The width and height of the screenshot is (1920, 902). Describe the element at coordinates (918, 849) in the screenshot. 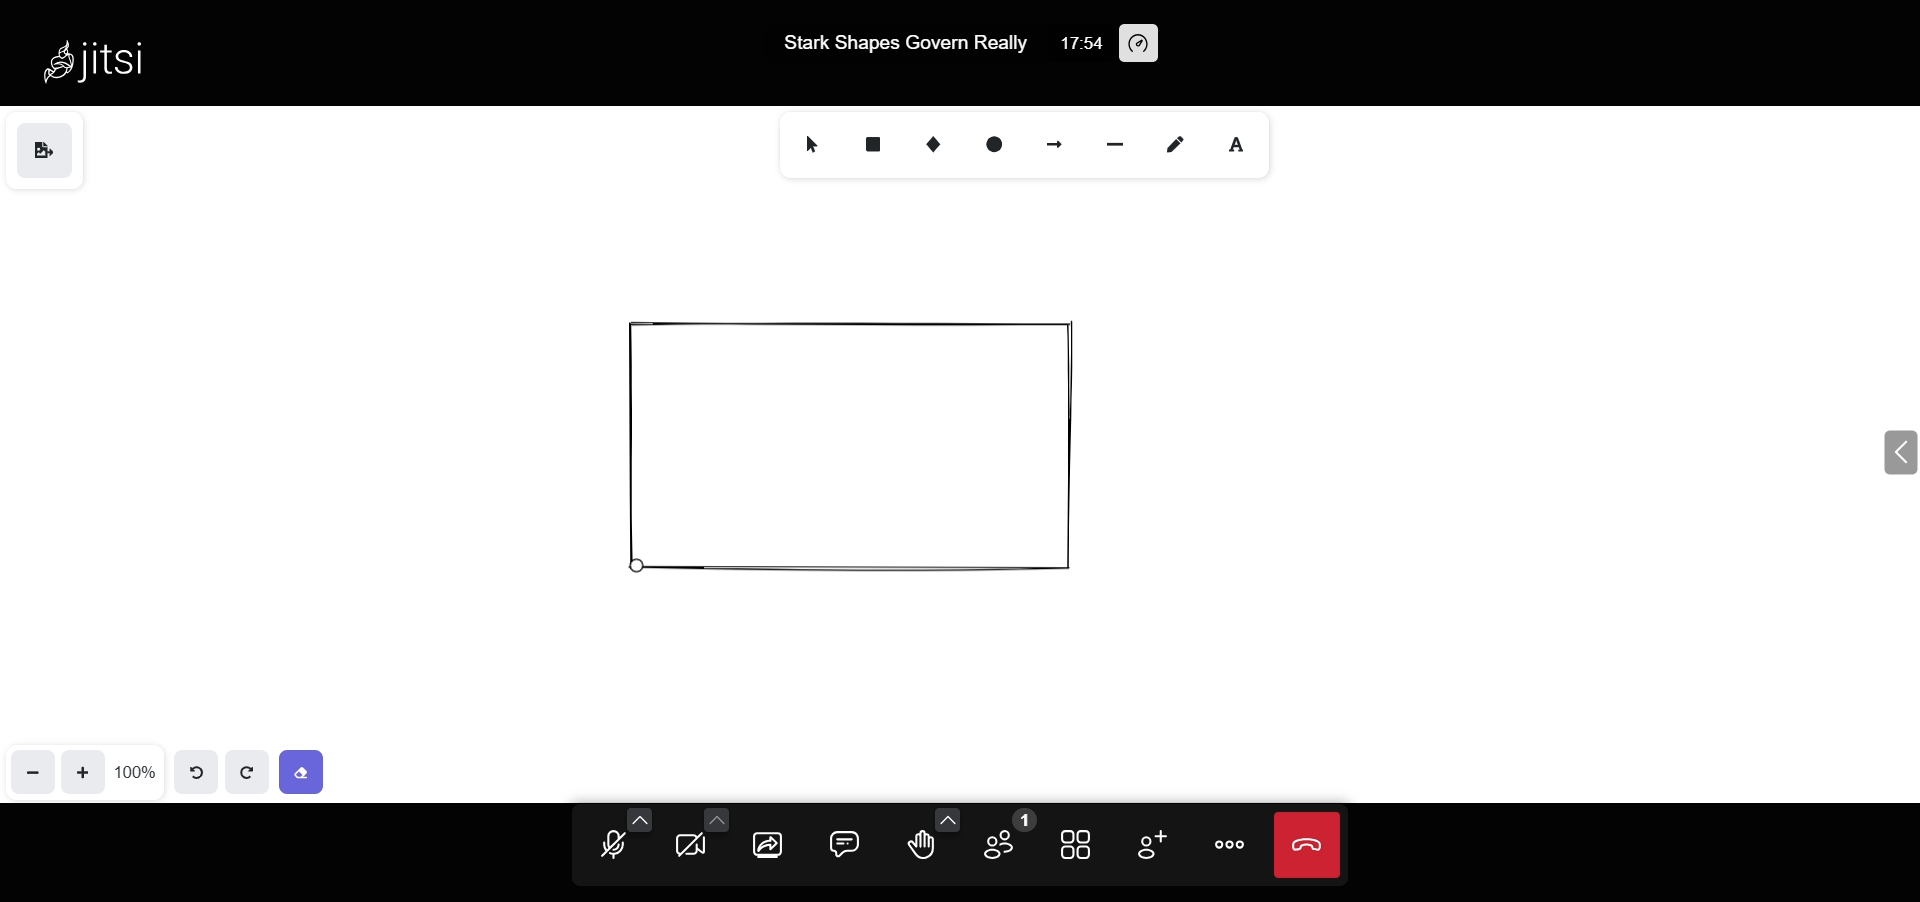

I see `raise hand` at that location.